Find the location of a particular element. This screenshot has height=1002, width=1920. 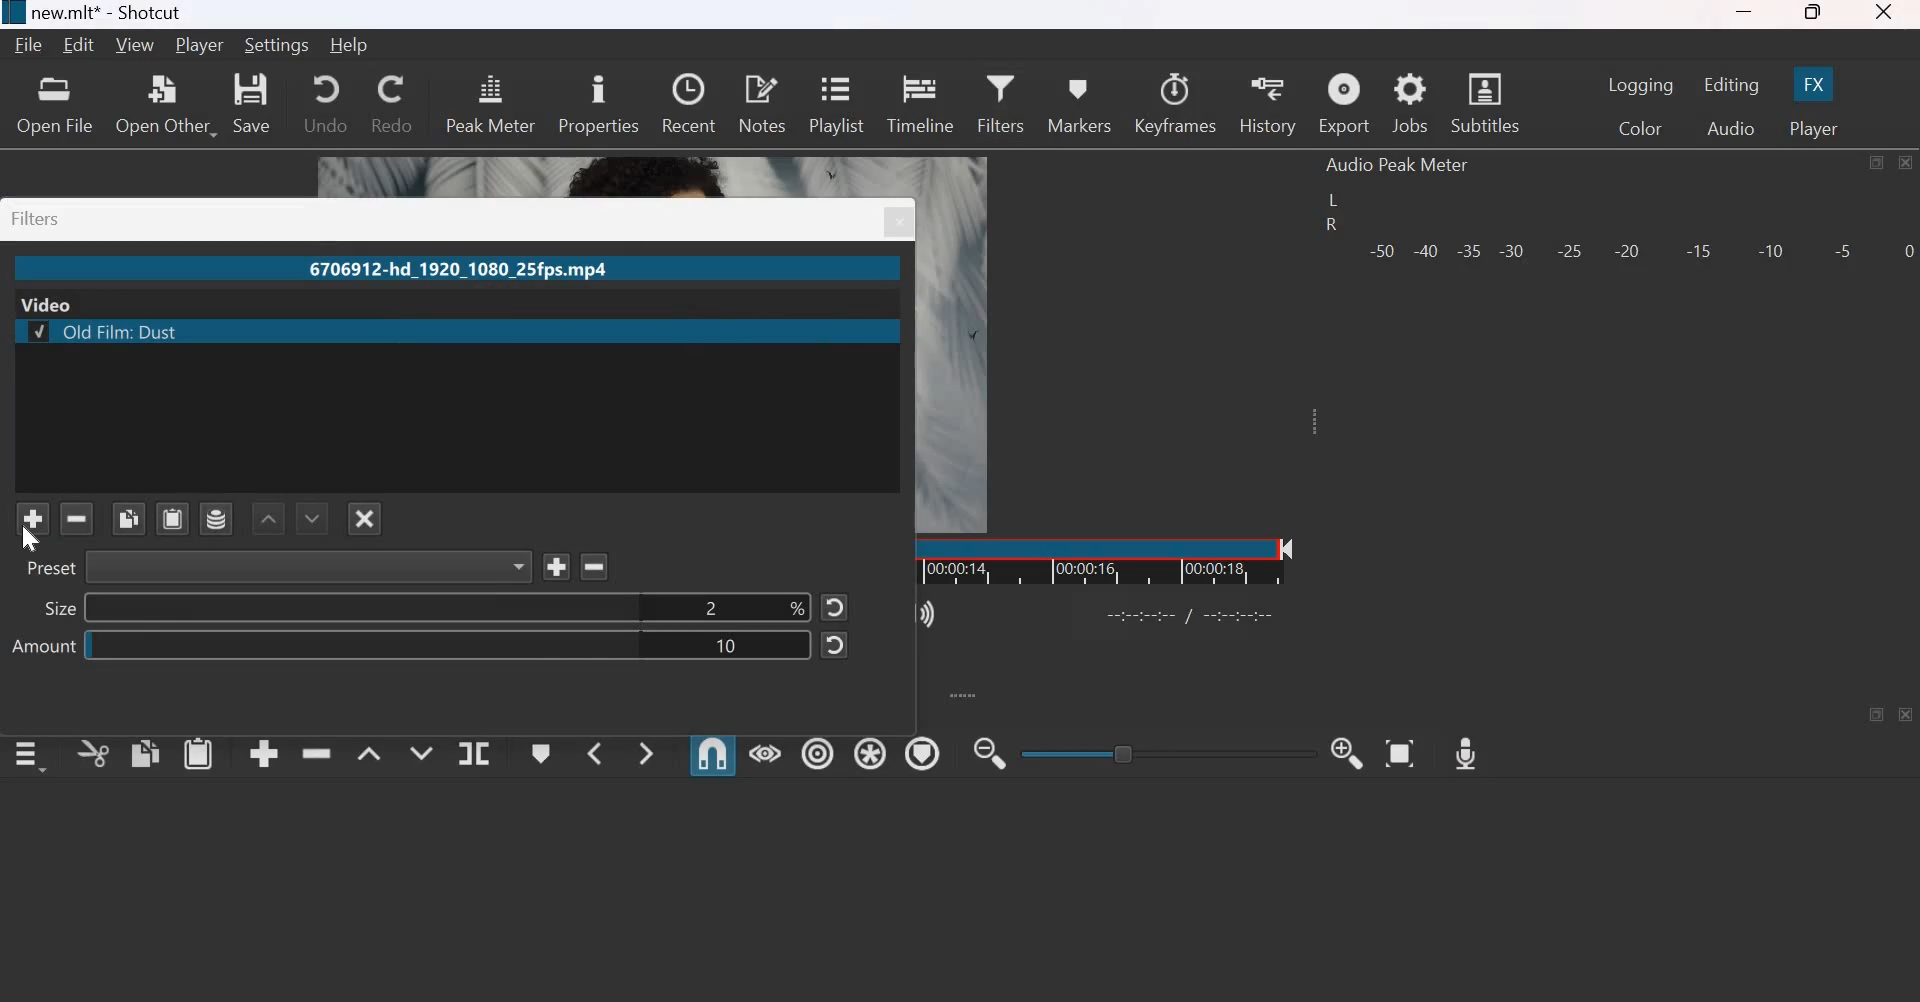

File is located at coordinates (29, 45).